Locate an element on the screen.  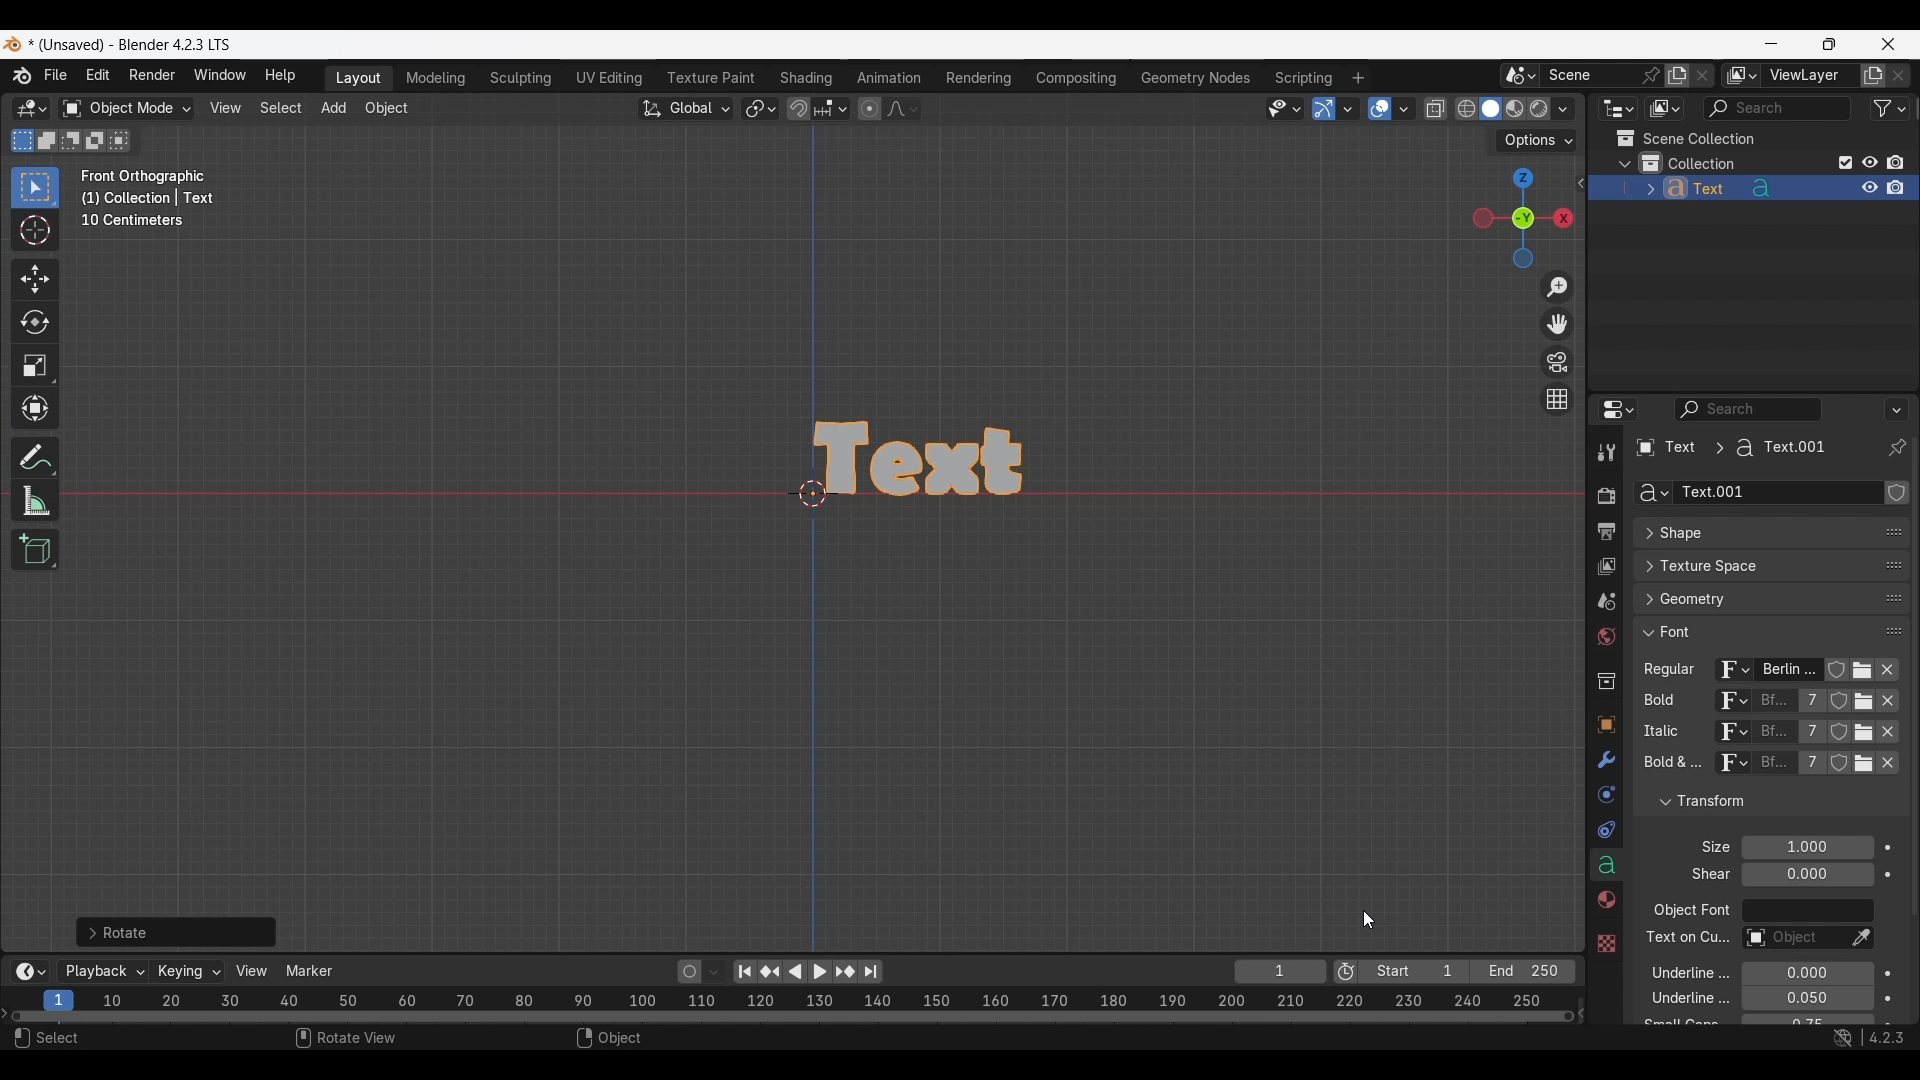
Transformation orientation, global is located at coordinates (686, 109).